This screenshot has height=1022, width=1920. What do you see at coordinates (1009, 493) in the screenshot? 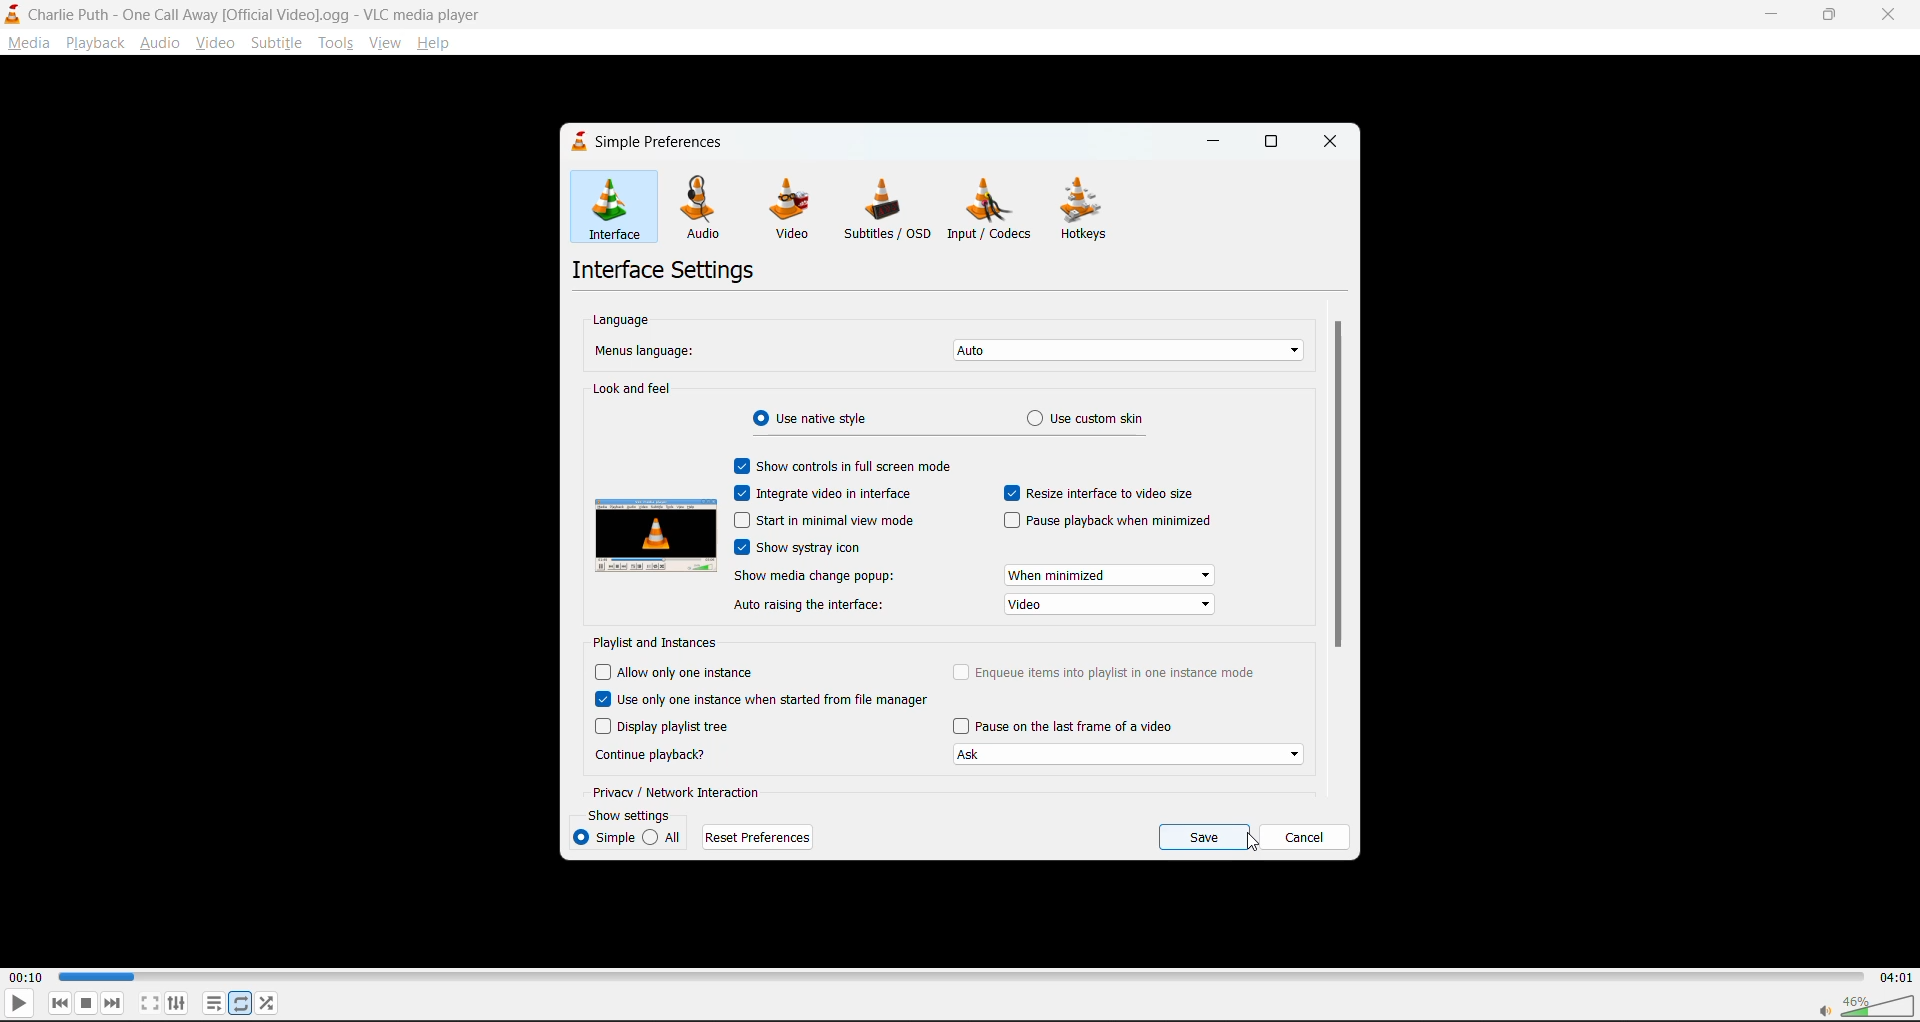
I see `Checbox` at bounding box center [1009, 493].